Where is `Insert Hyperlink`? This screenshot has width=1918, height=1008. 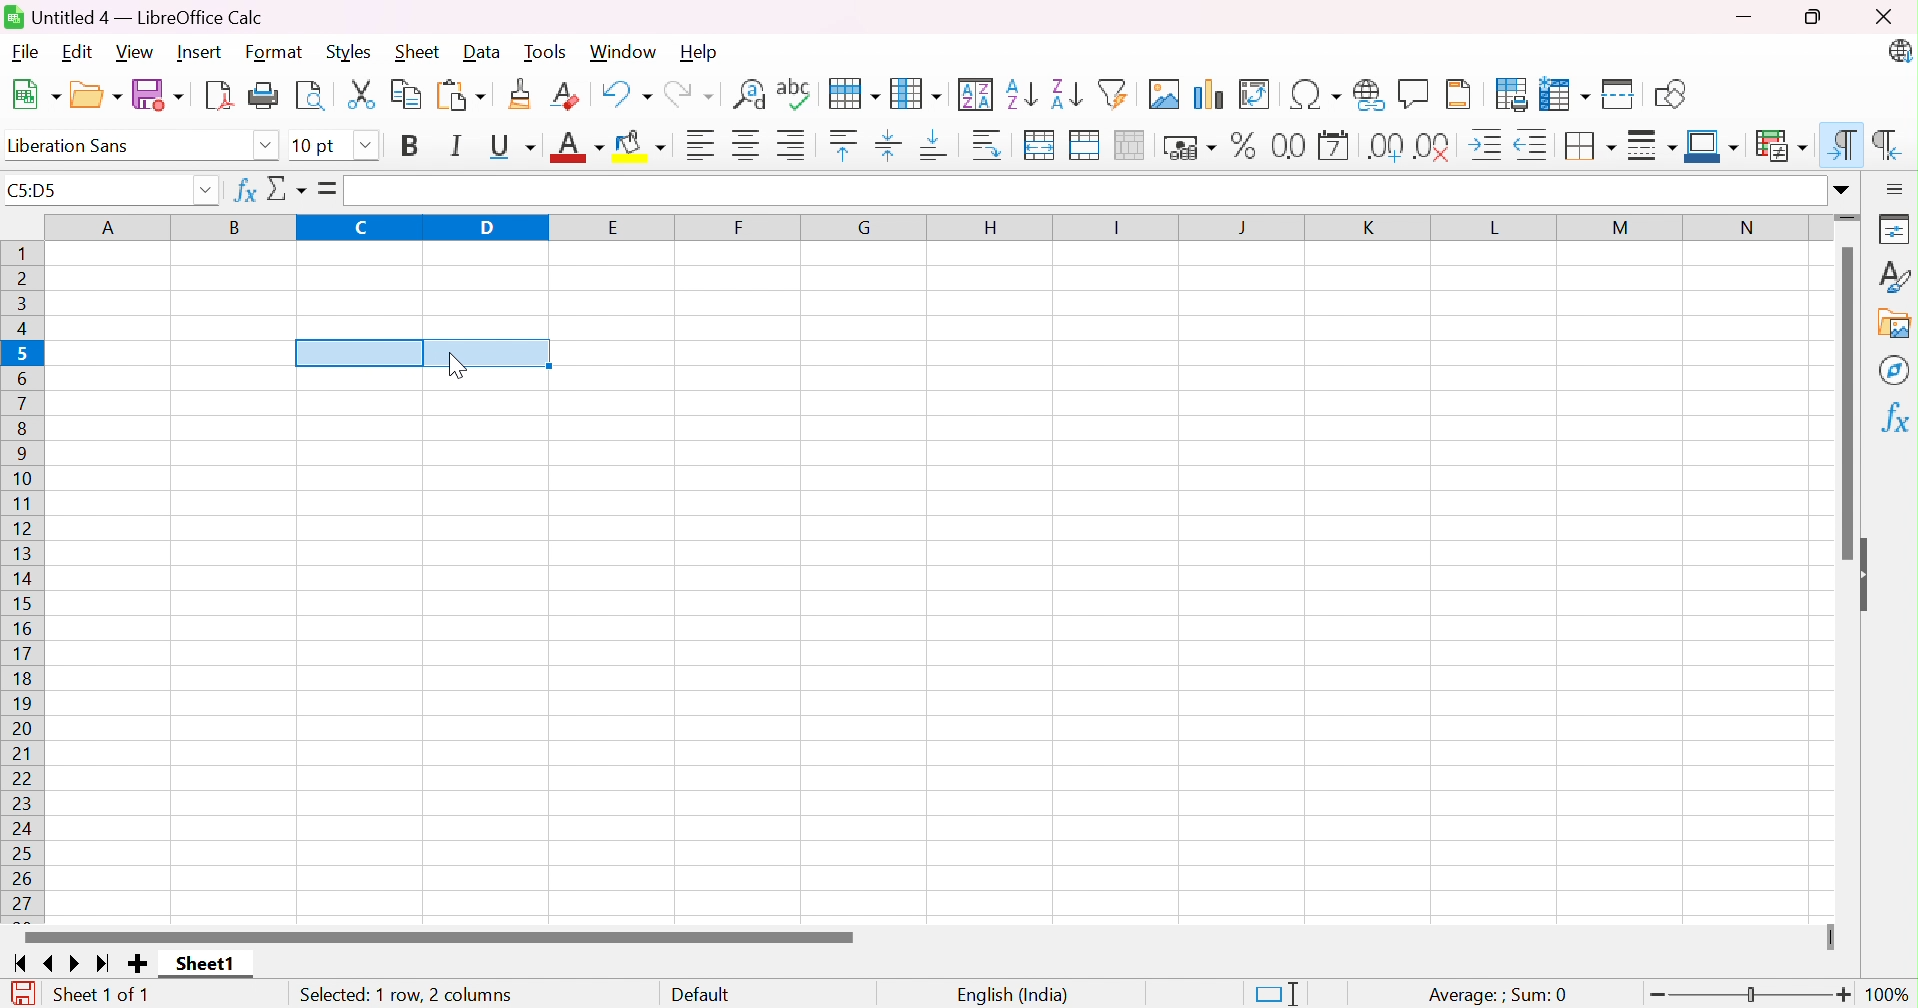
Insert Hyperlink is located at coordinates (1366, 94).